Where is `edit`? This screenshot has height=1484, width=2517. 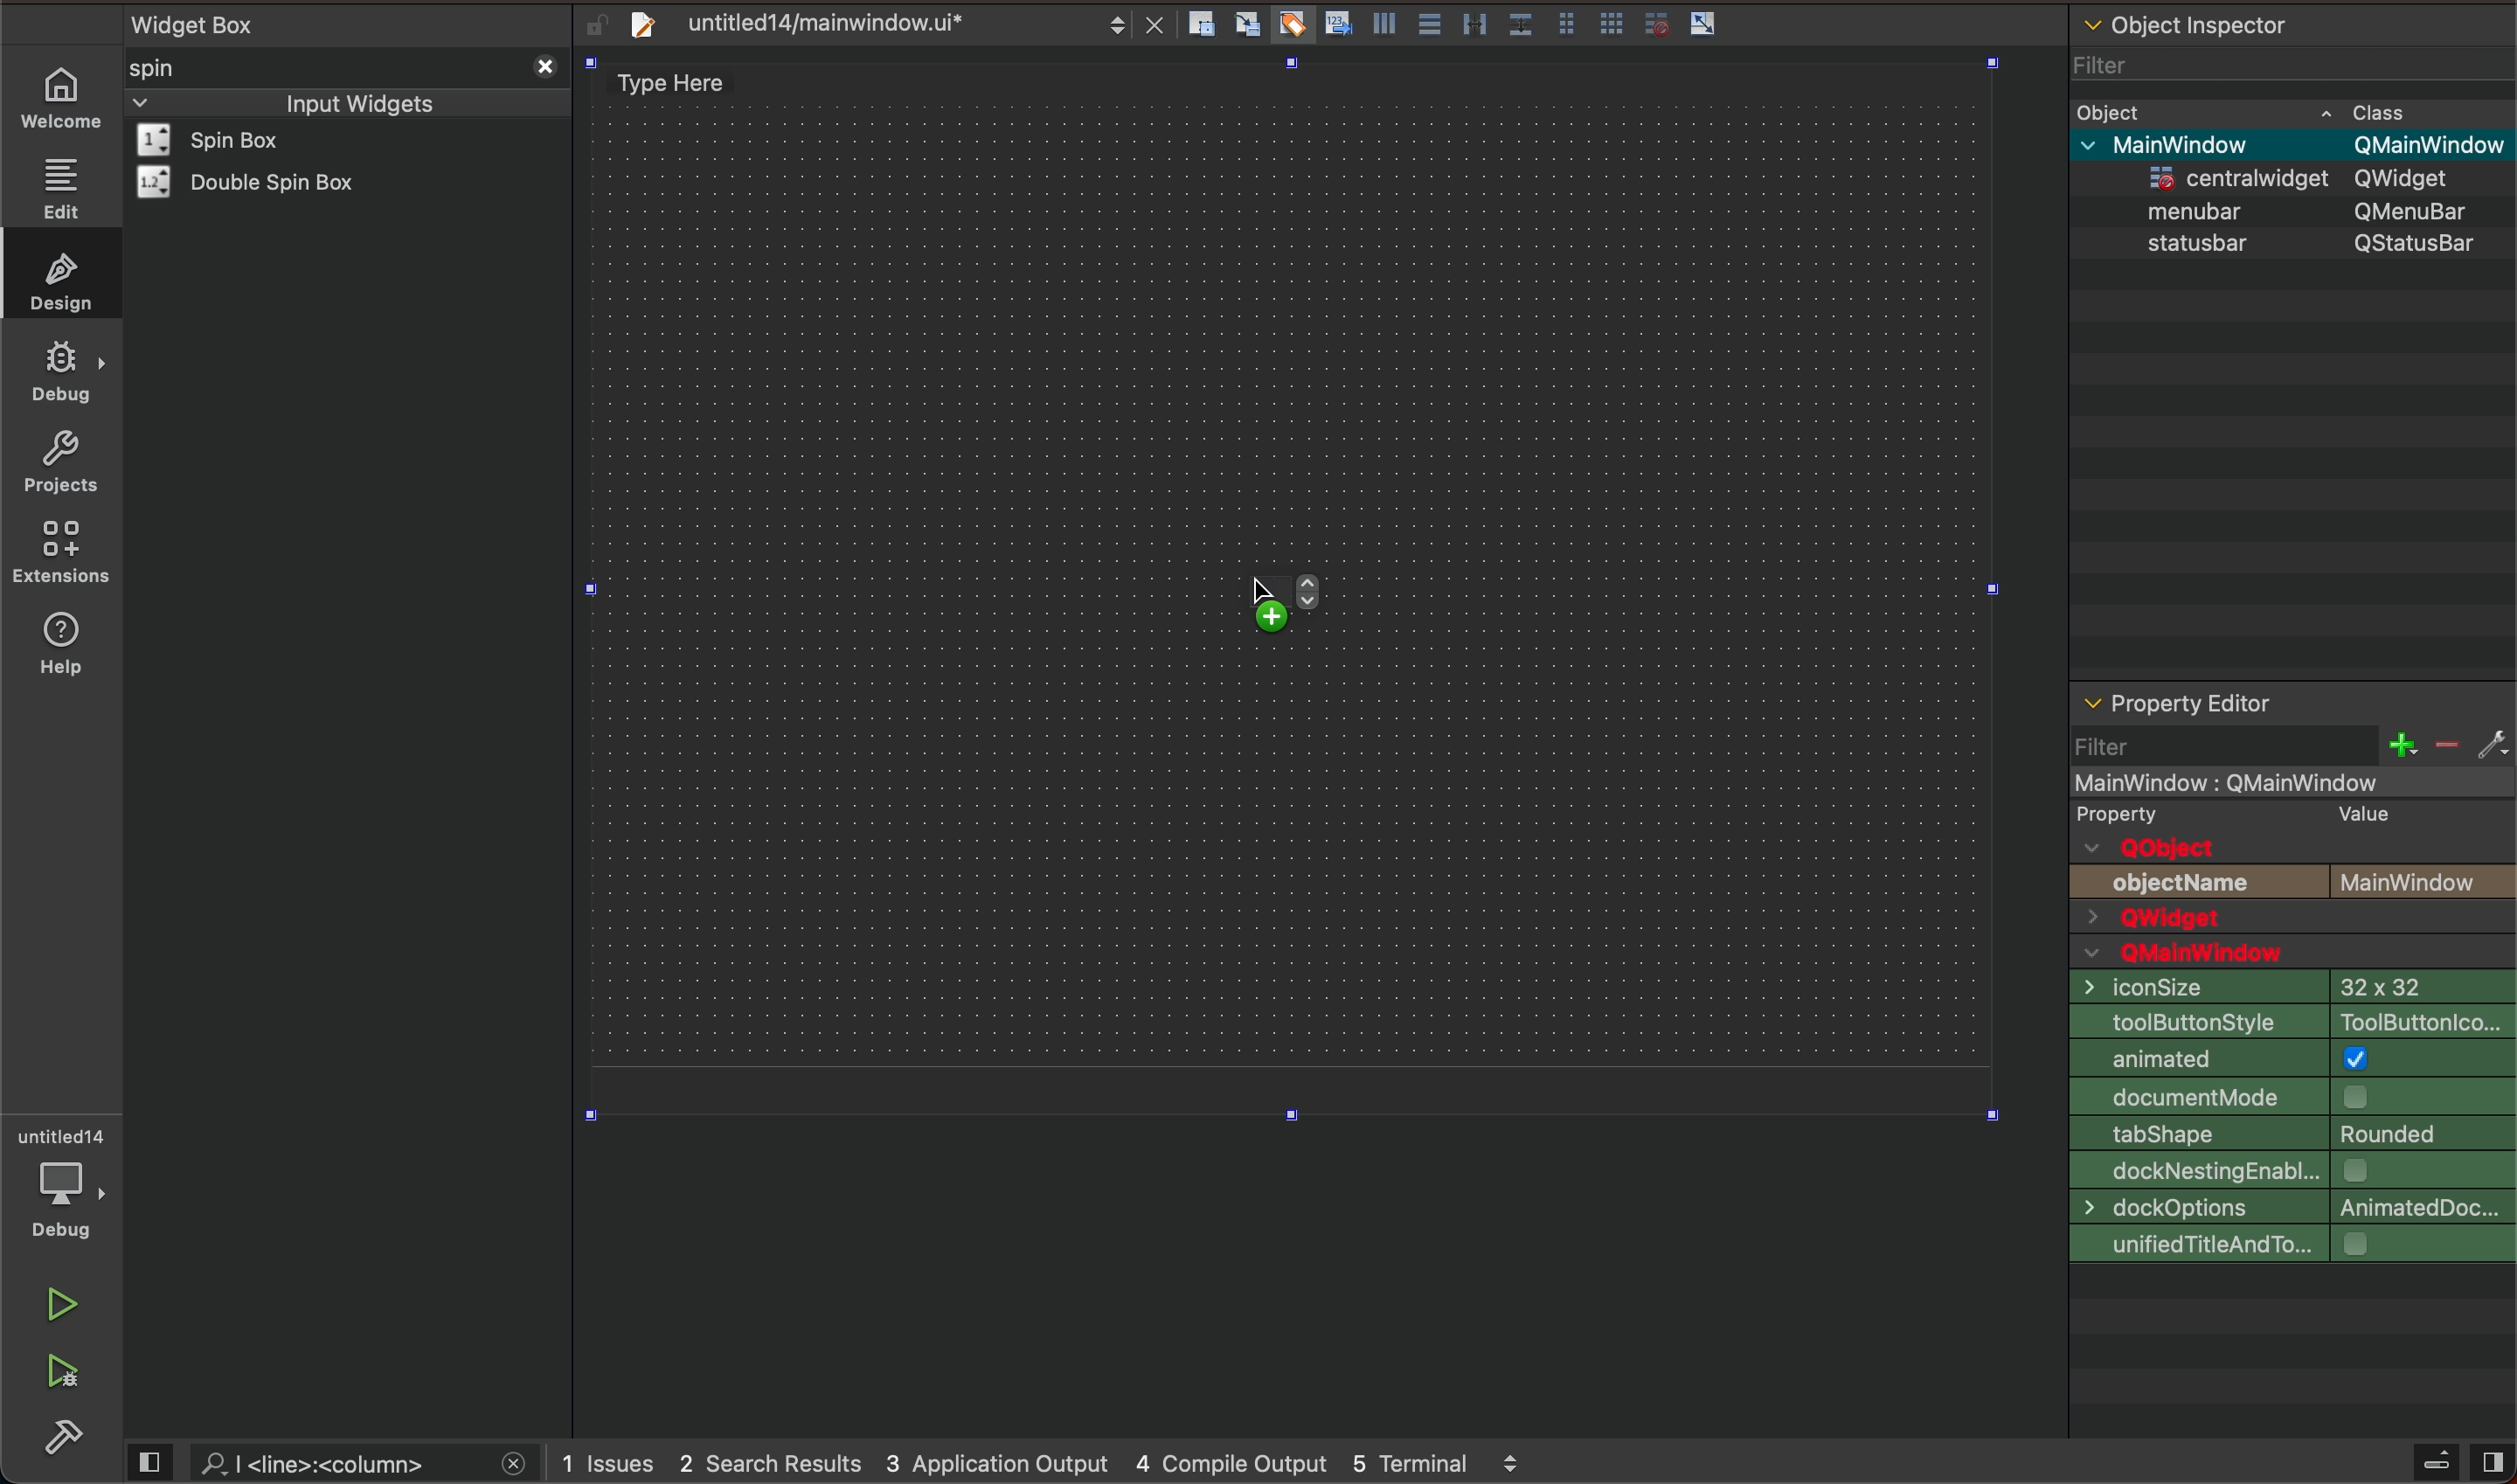 edit is located at coordinates (59, 188).